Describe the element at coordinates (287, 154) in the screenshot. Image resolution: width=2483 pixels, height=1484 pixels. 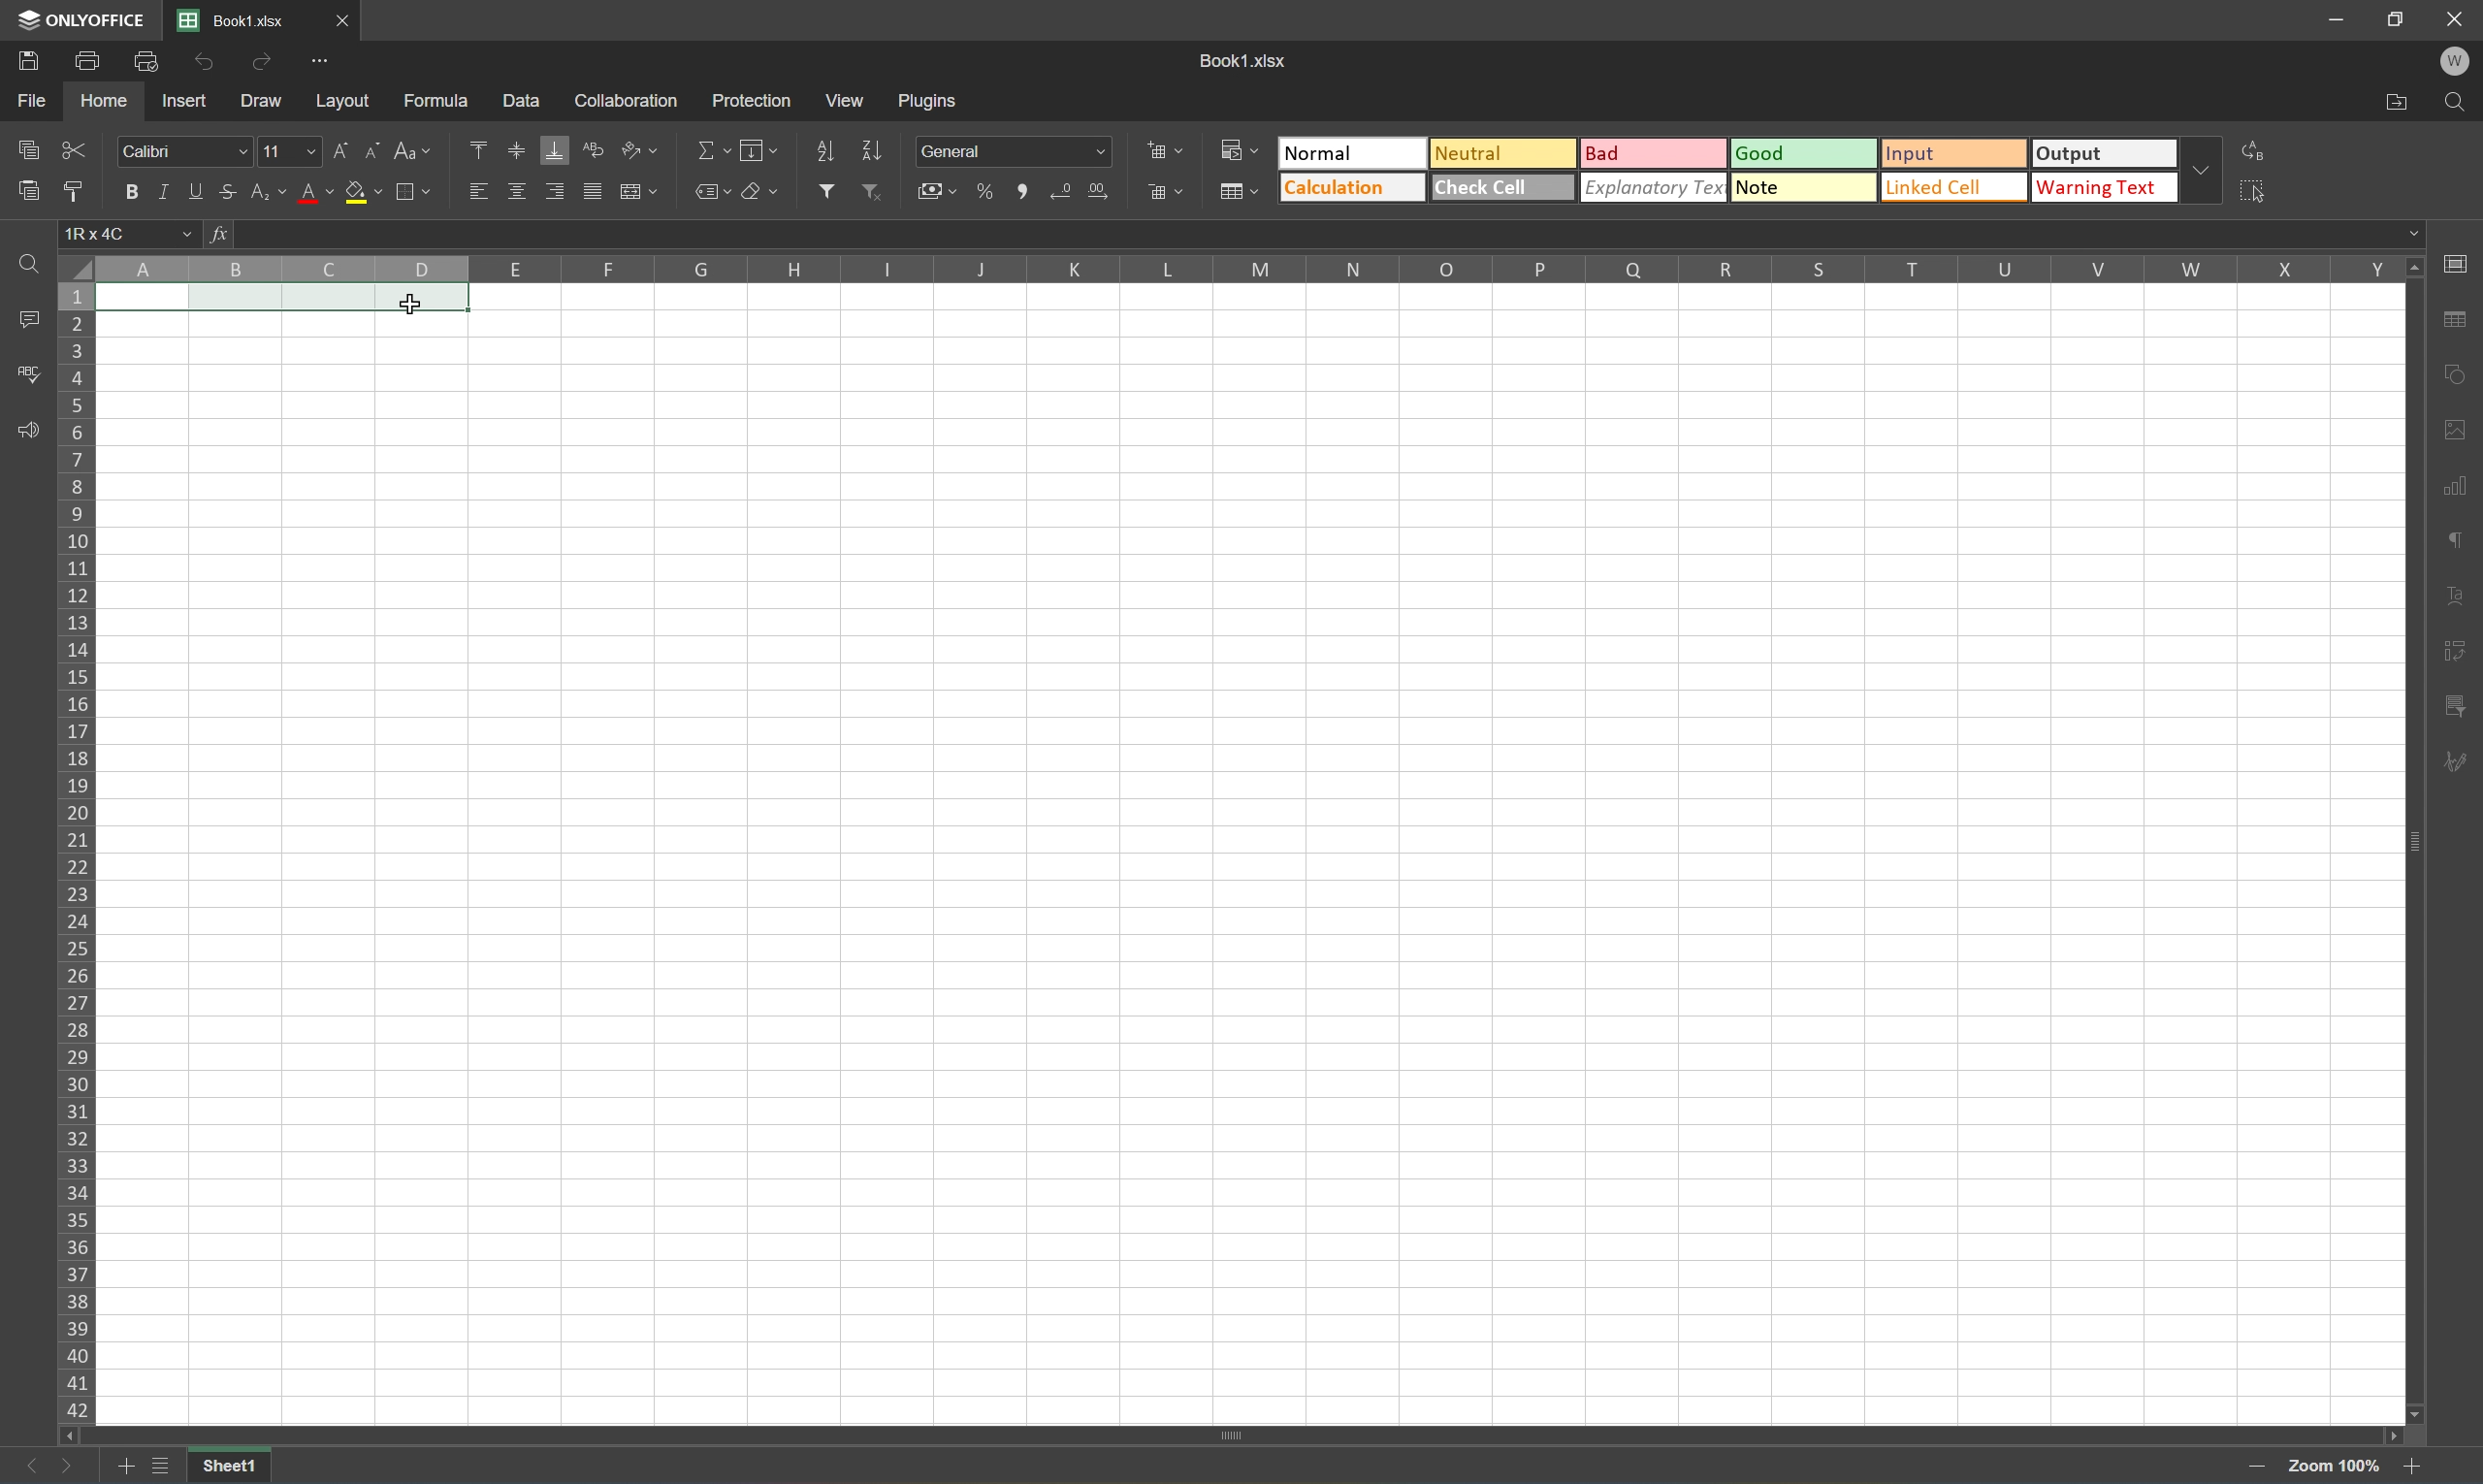
I see `Font size` at that location.